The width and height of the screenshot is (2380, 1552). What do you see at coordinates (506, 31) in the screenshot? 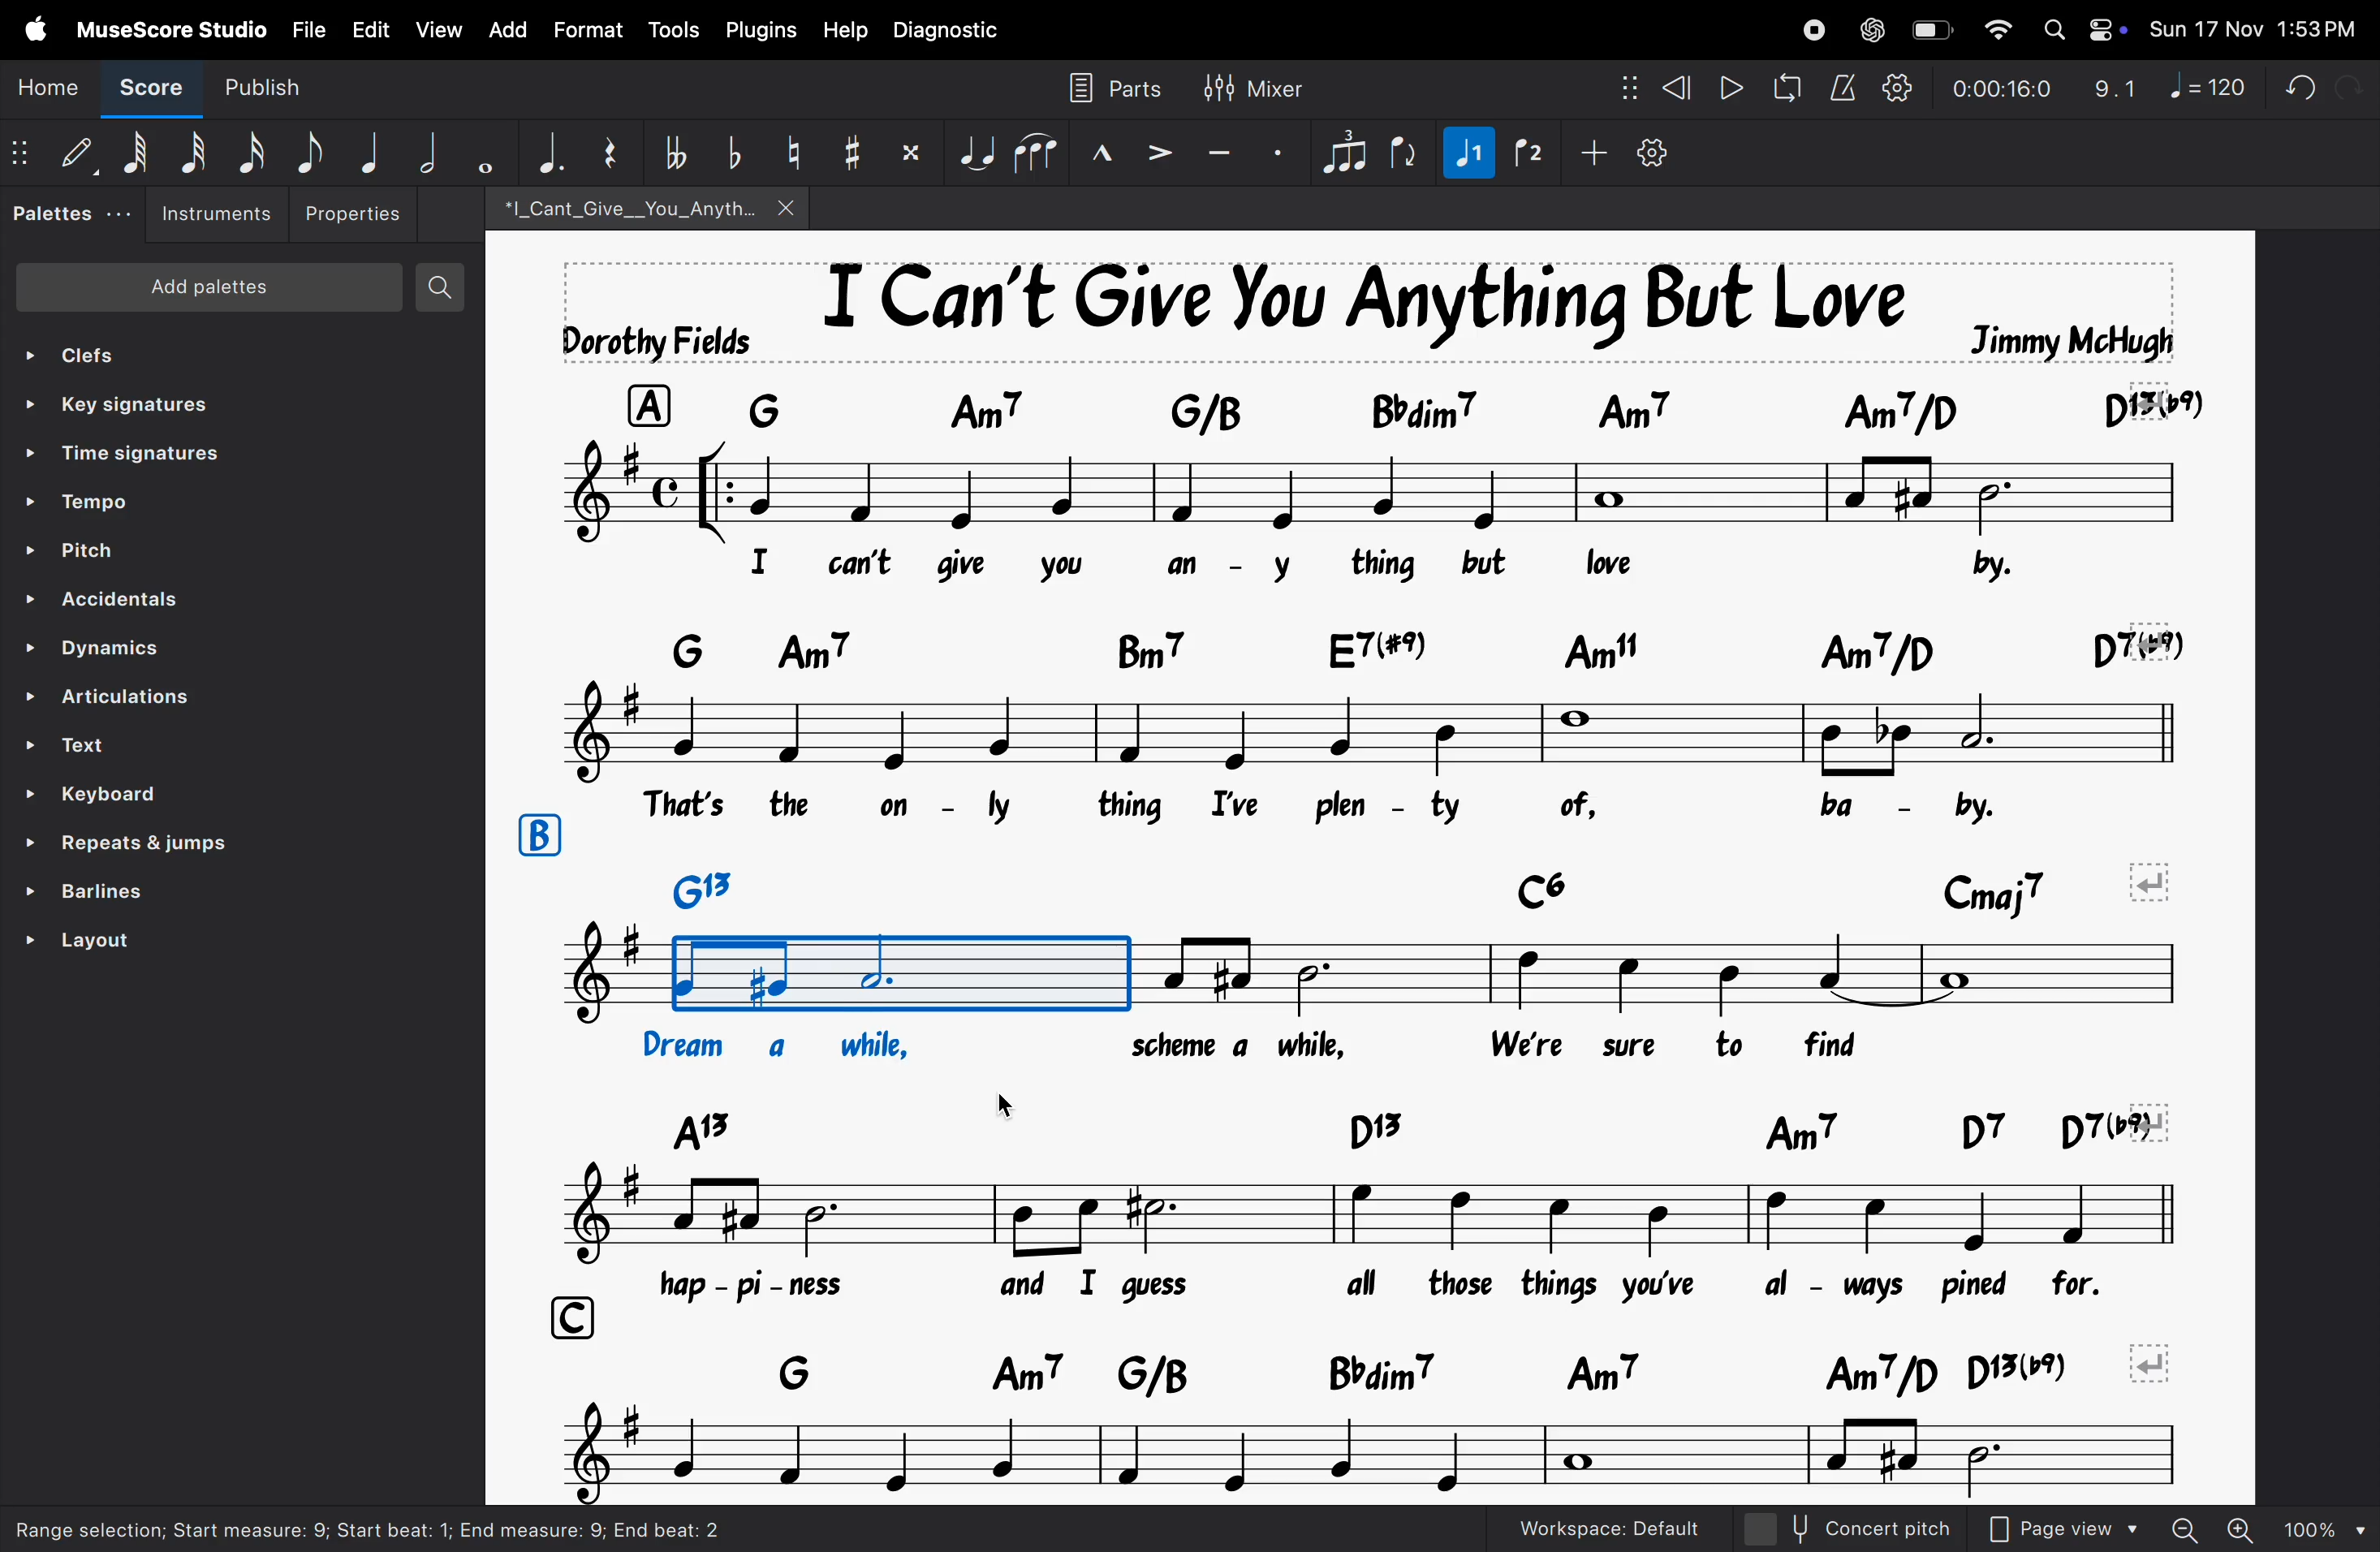
I see `add` at bounding box center [506, 31].